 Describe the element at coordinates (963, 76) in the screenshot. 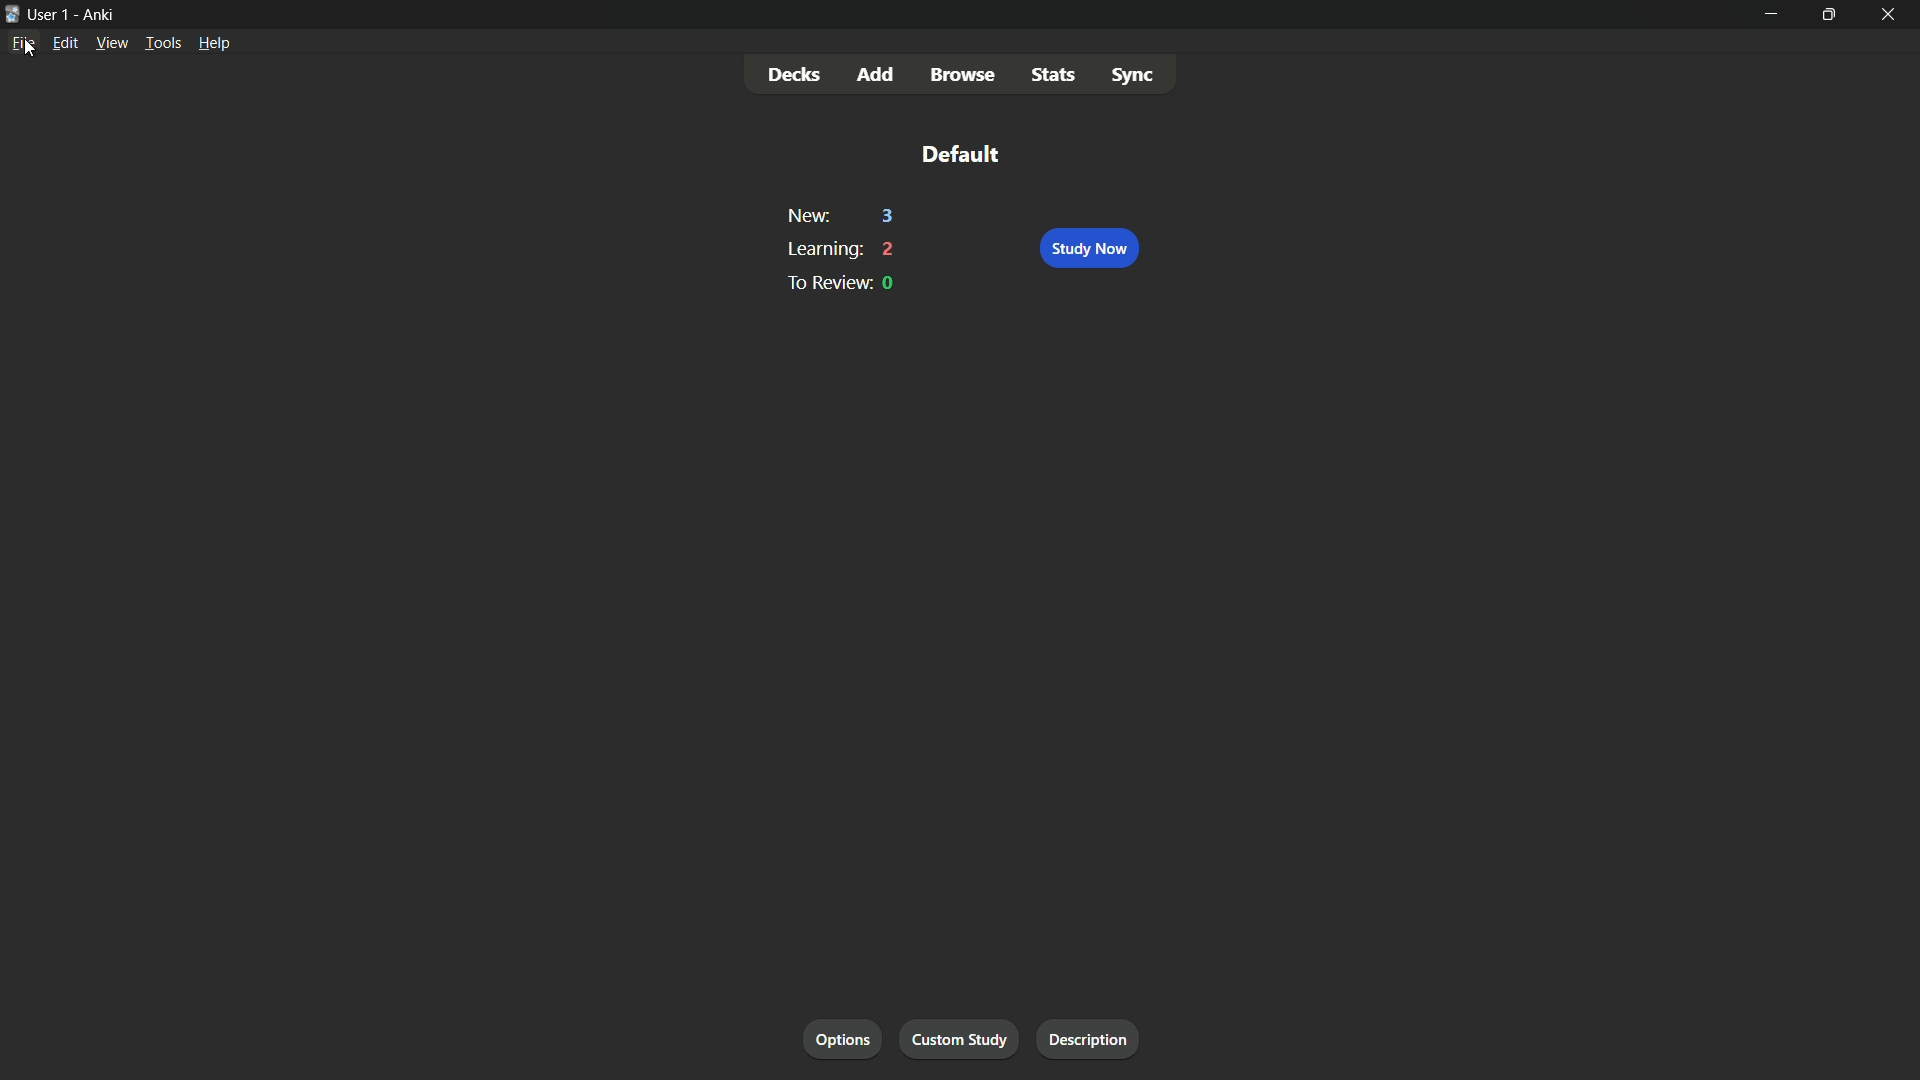

I see `browse` at that location.